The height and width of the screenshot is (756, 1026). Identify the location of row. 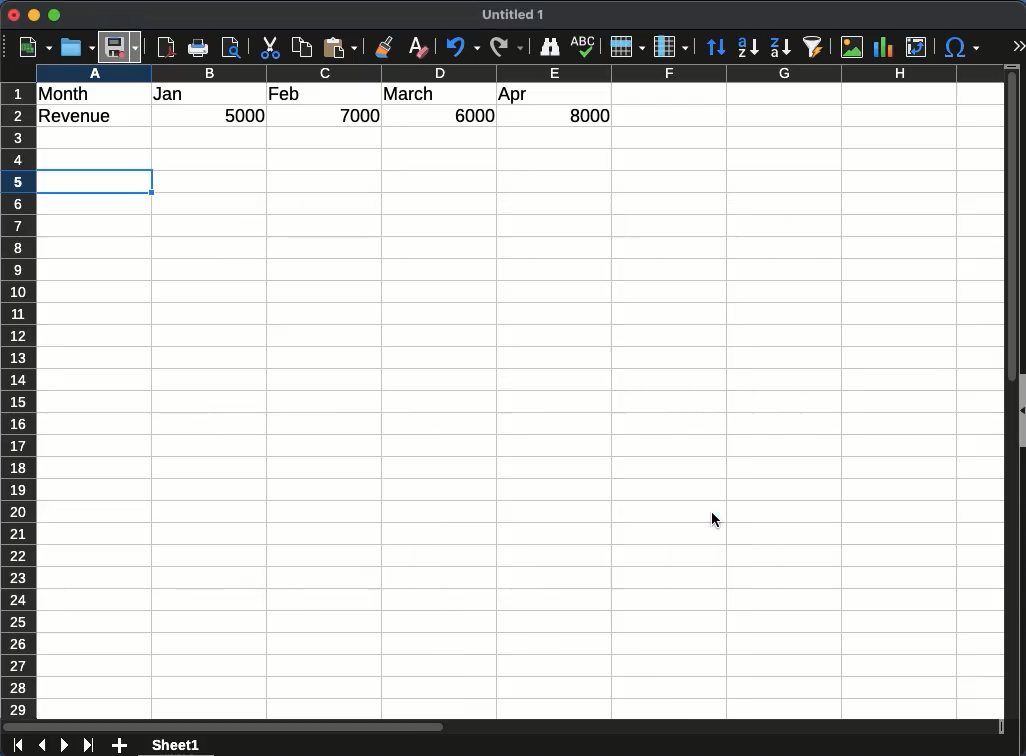
(627, 47).